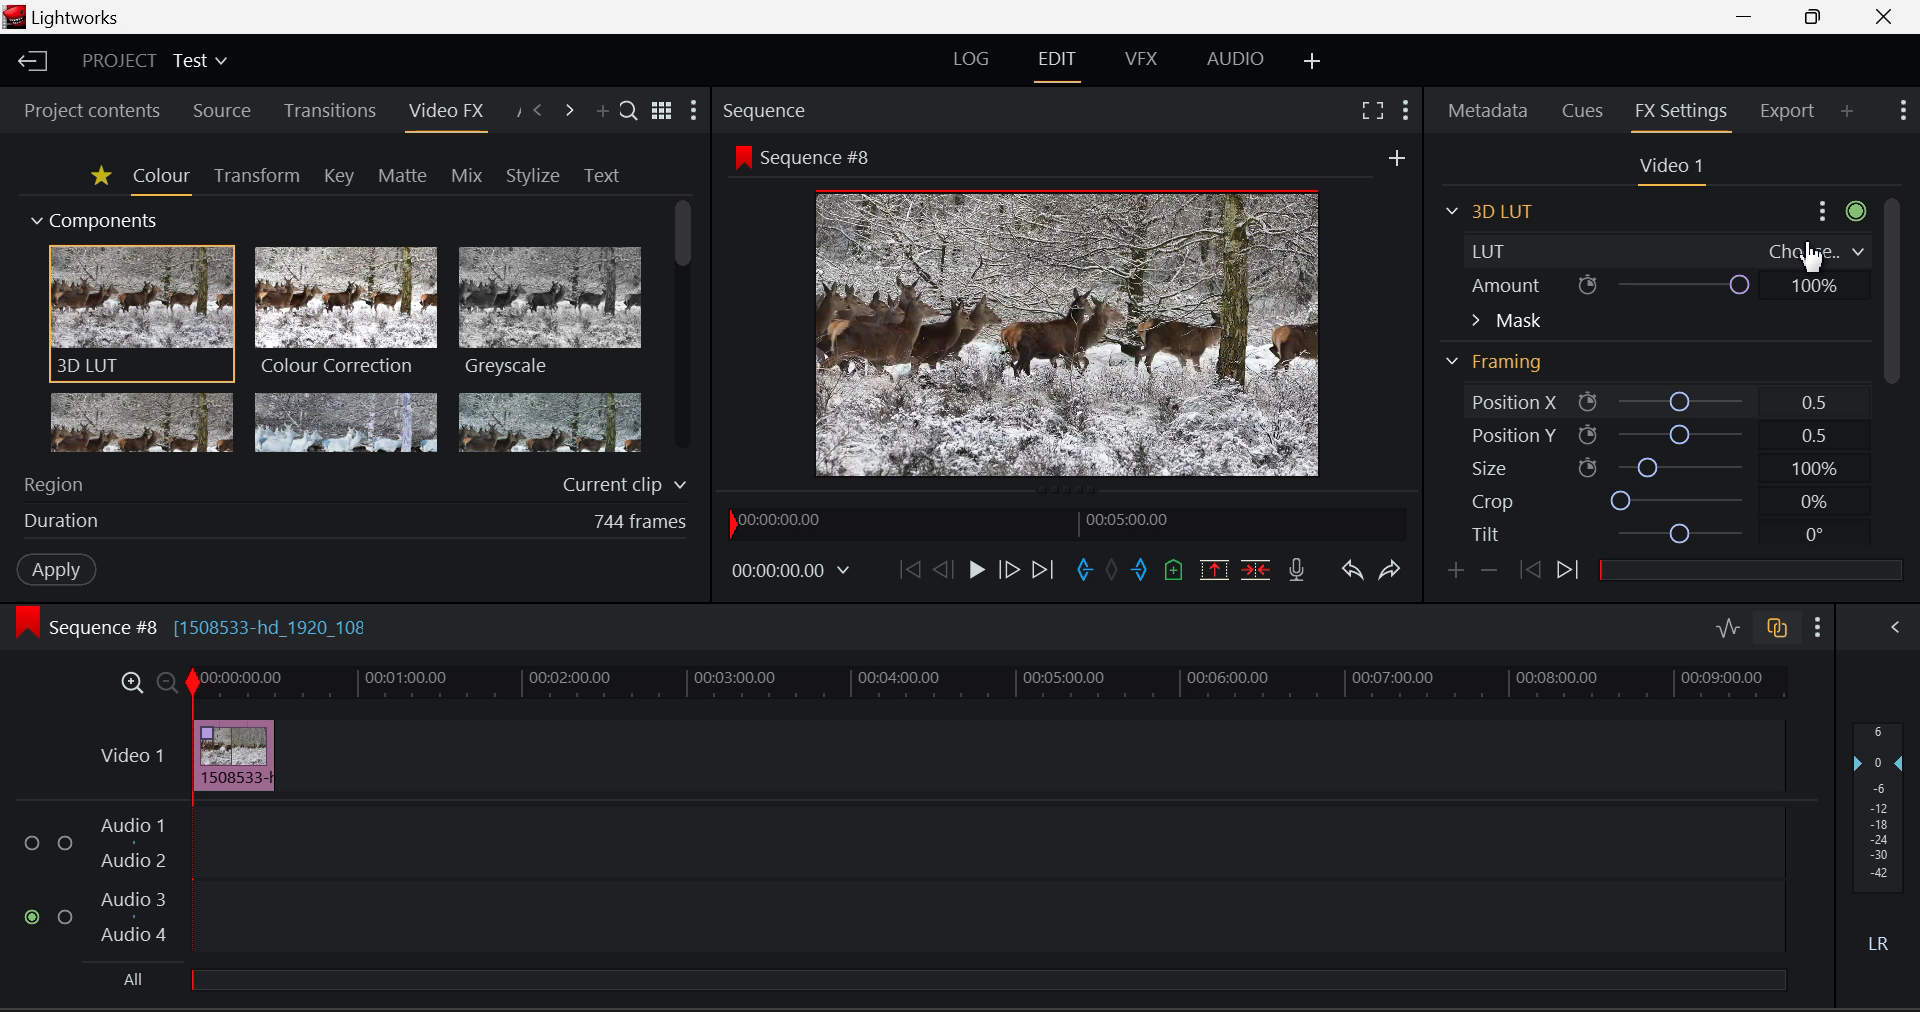 The width and height of the screenshot is (1920, 1012). Describe the element at coordinates (1063, 336) in the screenshot. I see `Sequence Preview Screen` at that location.